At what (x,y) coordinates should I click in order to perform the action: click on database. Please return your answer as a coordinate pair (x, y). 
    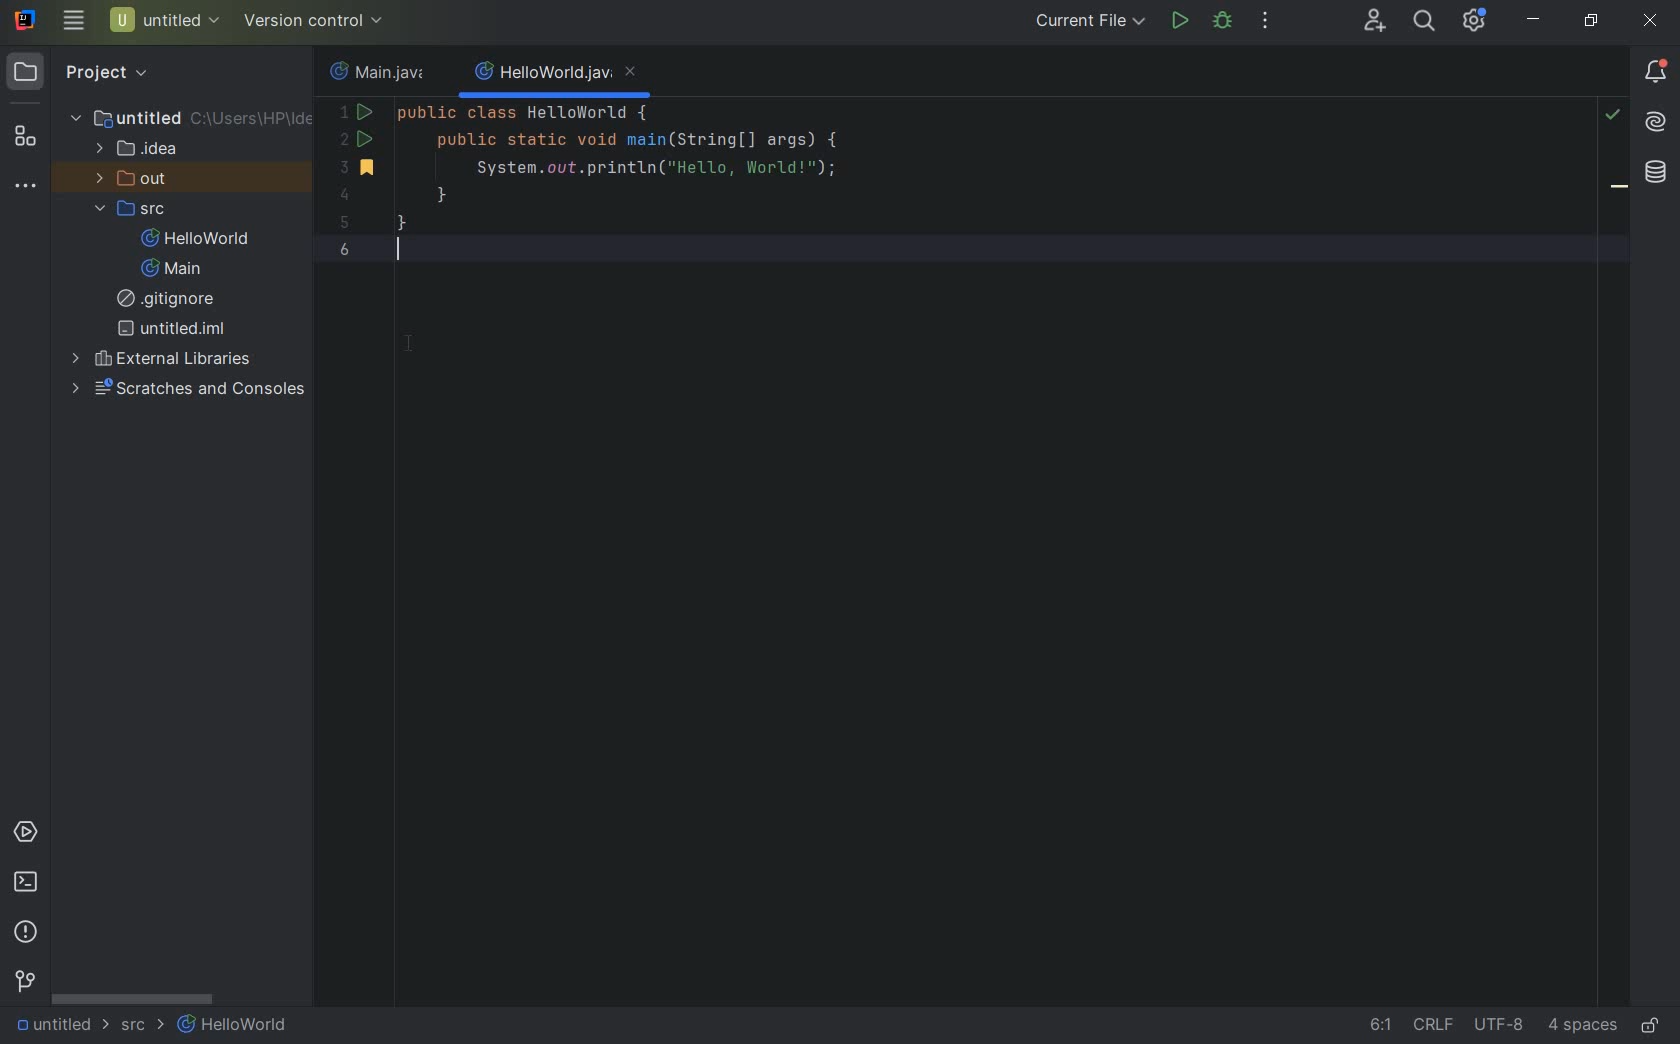
    Looking at the image, I should click on (1655, 172).